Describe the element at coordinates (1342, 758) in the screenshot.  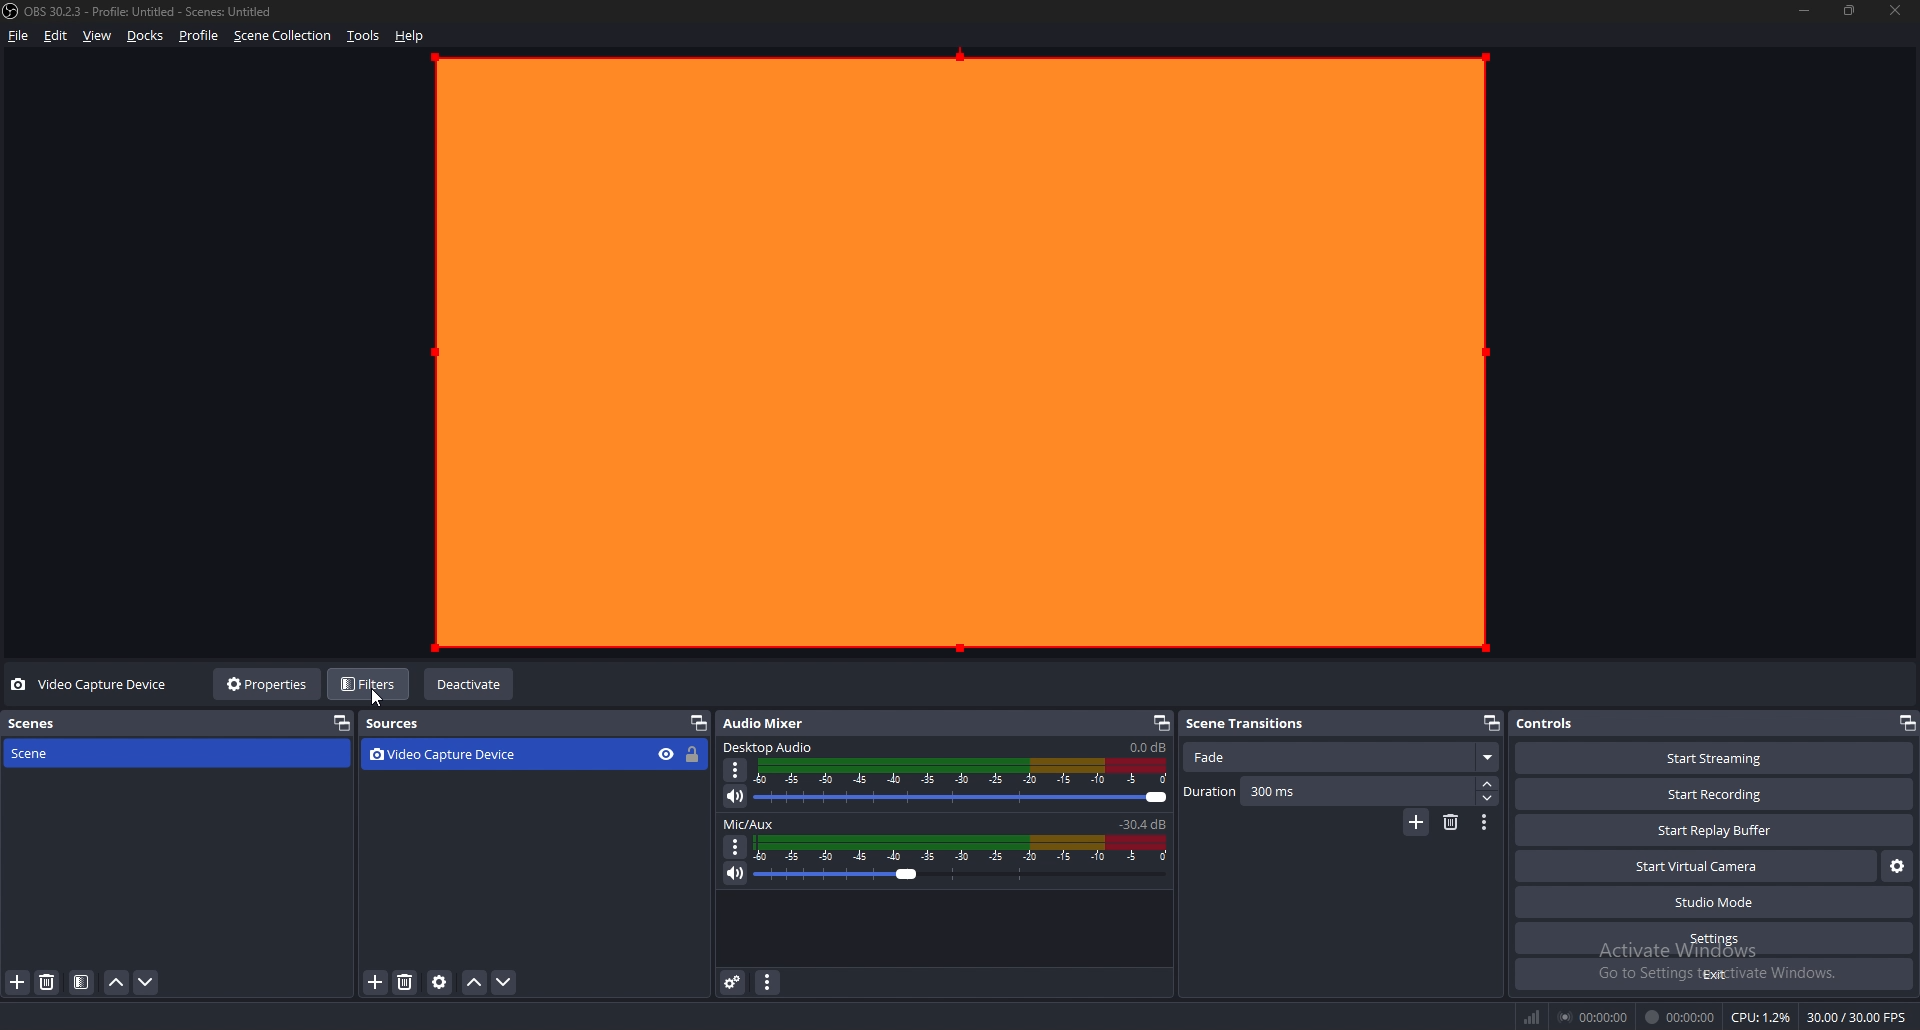
I see `fade` at that location.